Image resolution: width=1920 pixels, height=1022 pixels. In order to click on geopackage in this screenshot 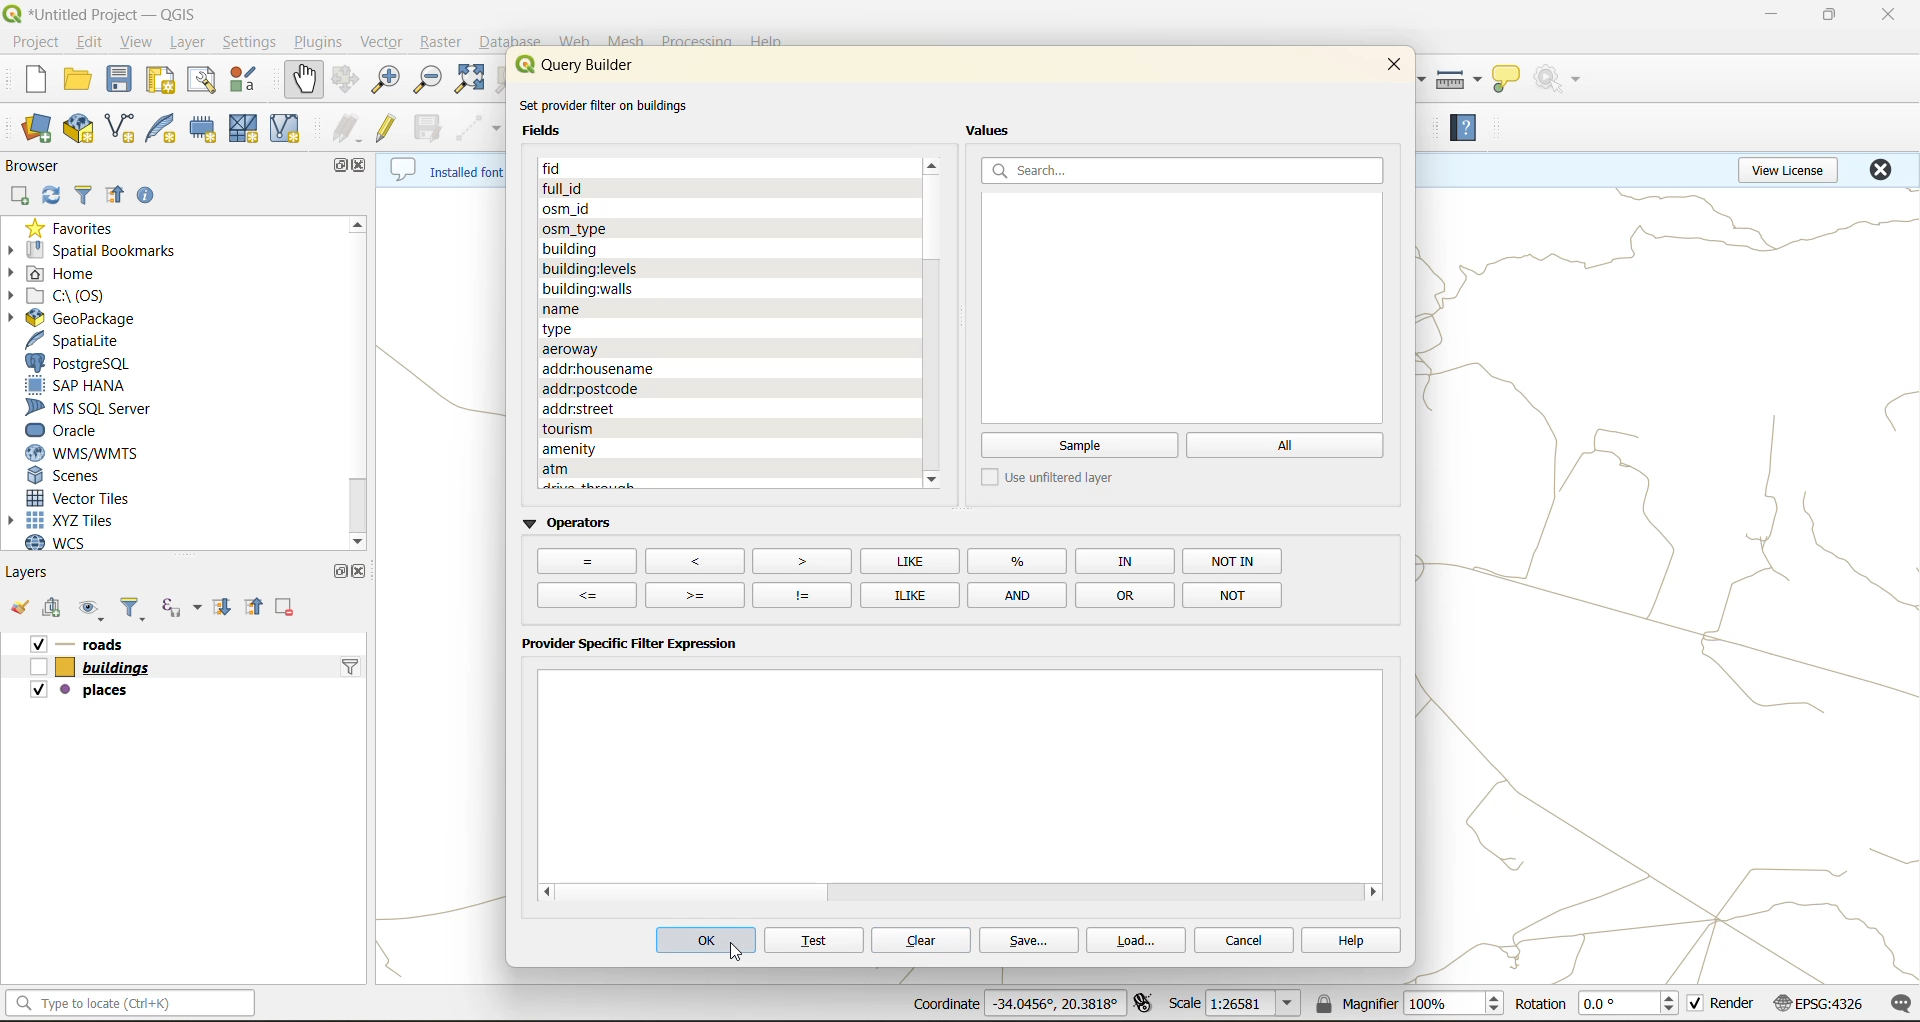, I will do `click(94, 319)`.